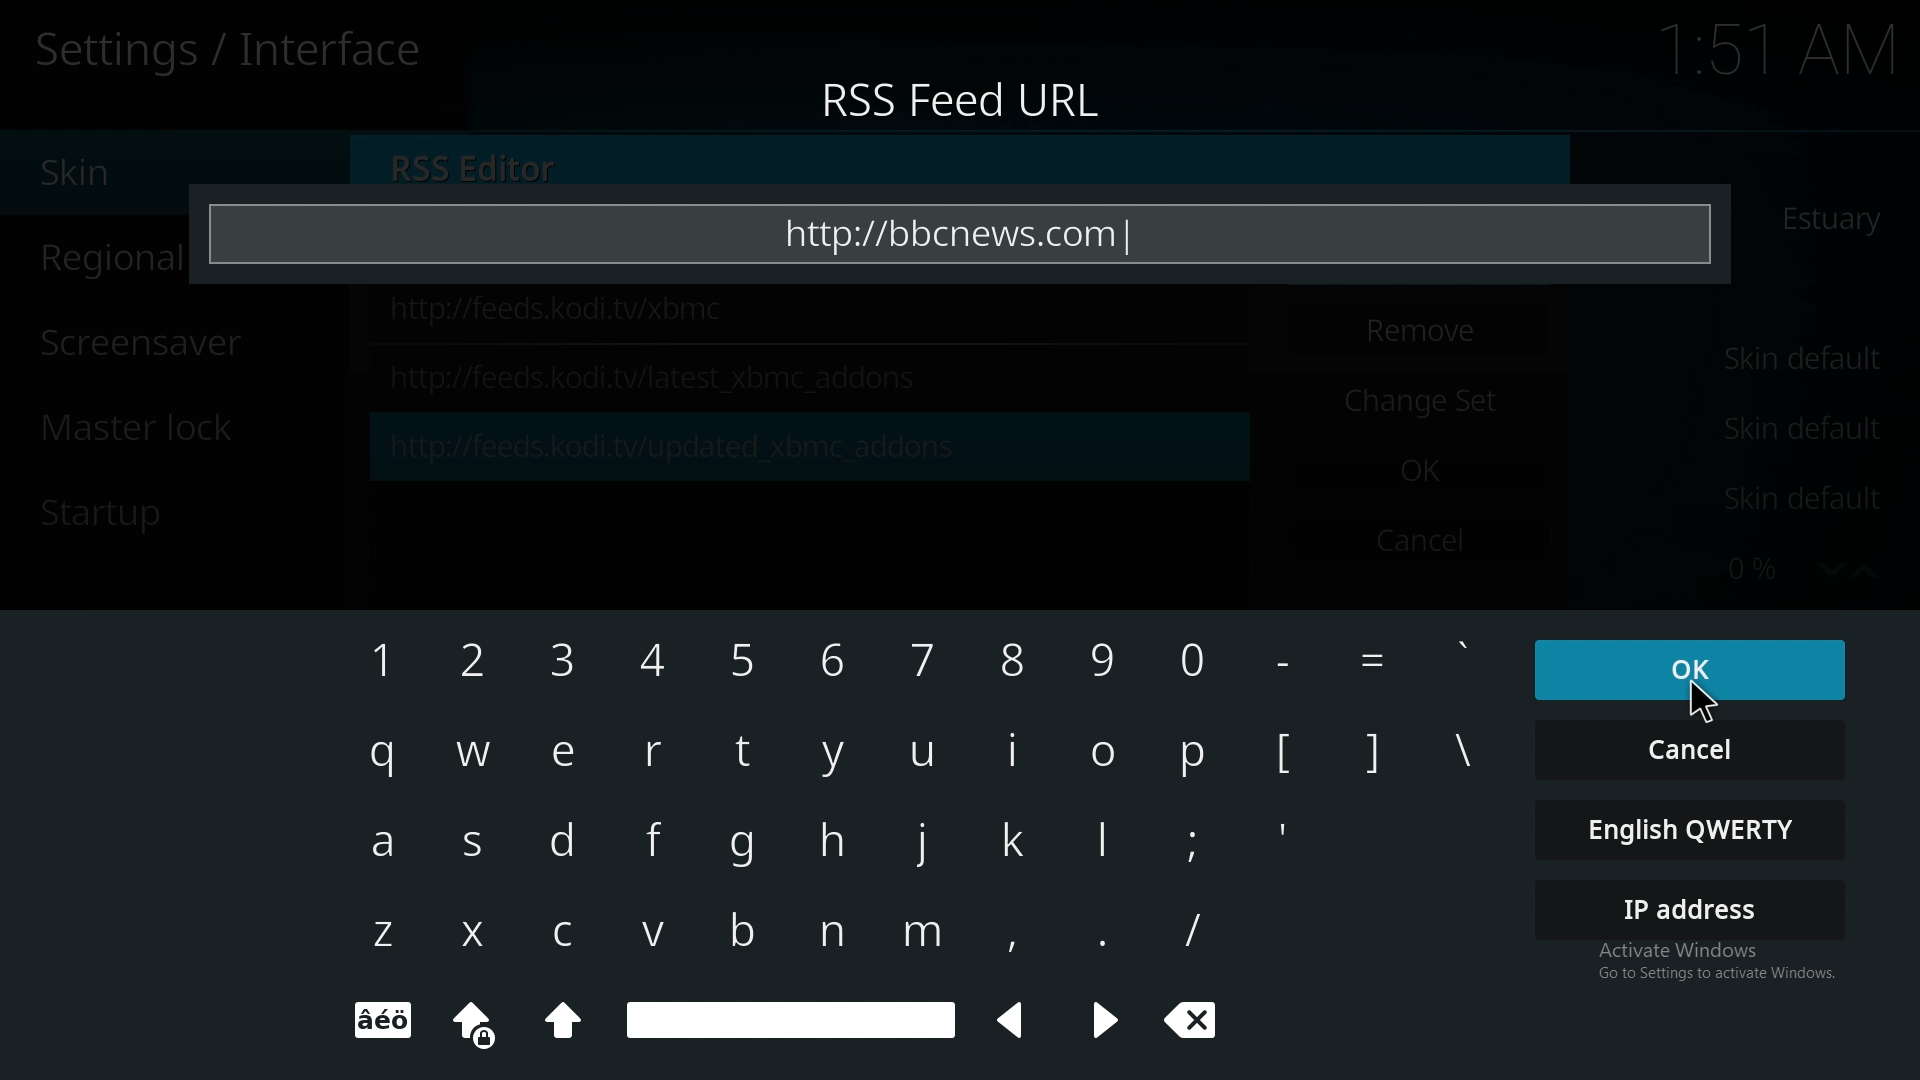 This screenshot has width=1920, height=1080. I want to click on keyboard Input, so click(920, 840).